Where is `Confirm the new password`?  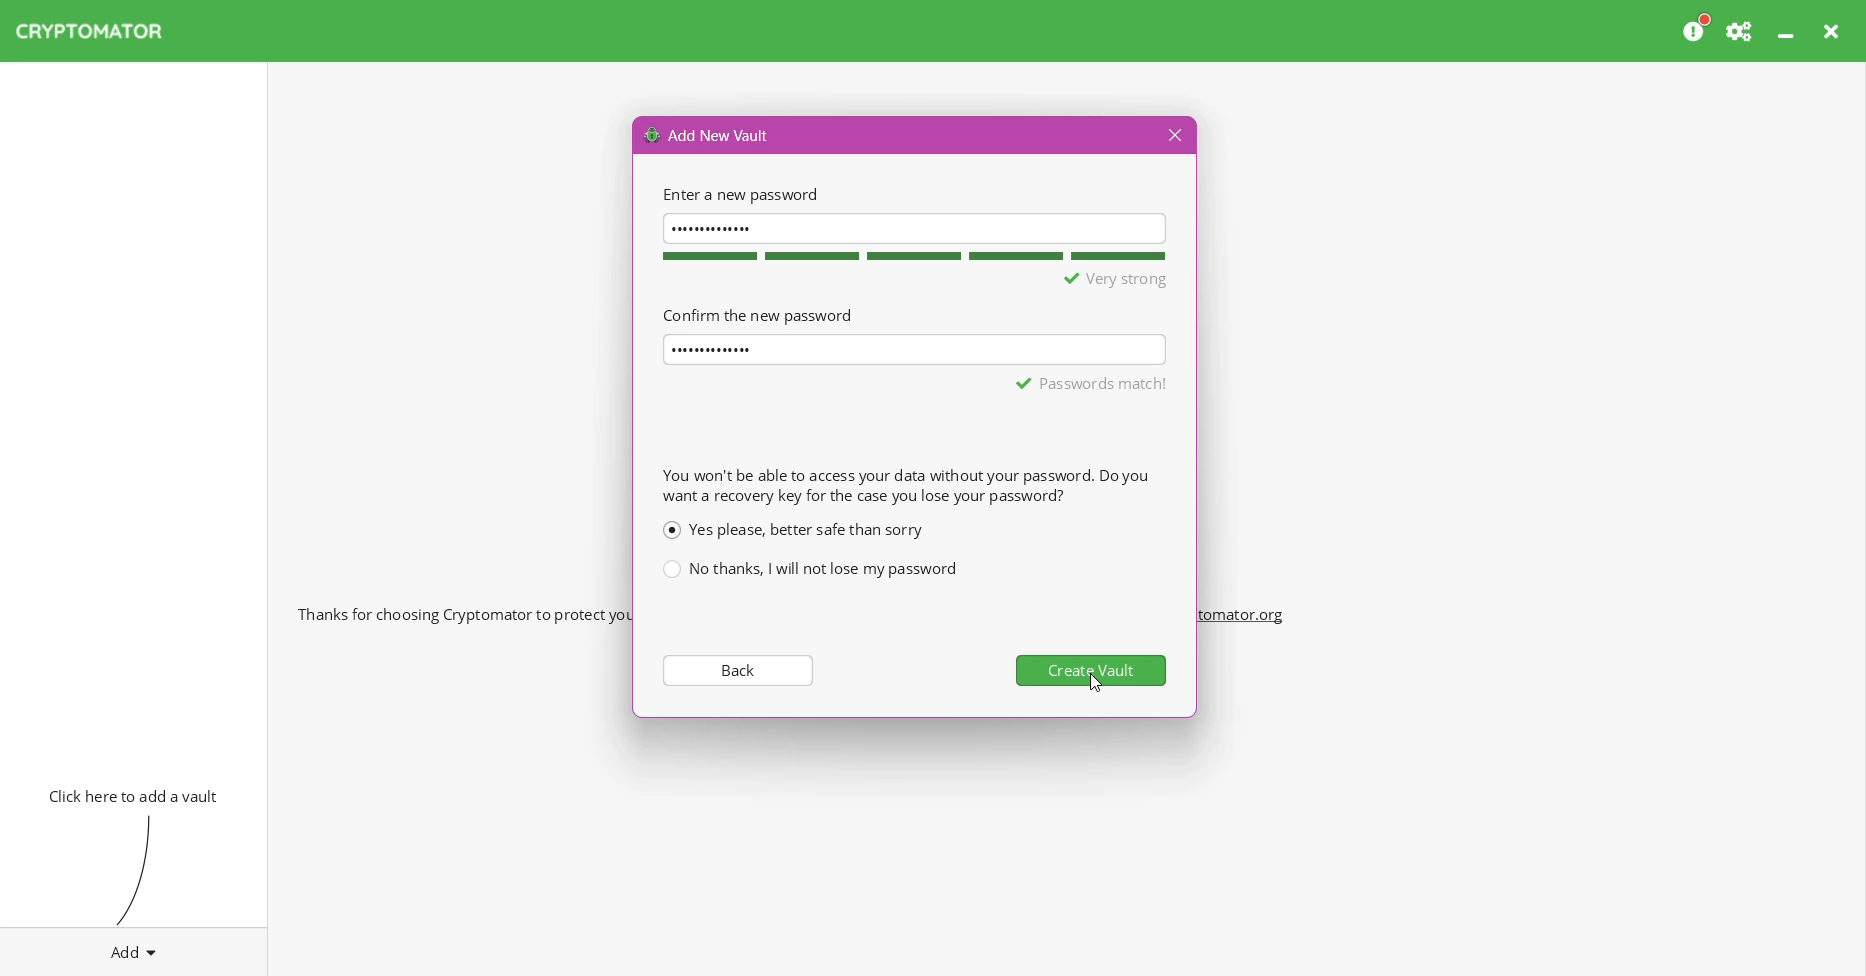 Confirm the new password is located at coordinates (757, 314).